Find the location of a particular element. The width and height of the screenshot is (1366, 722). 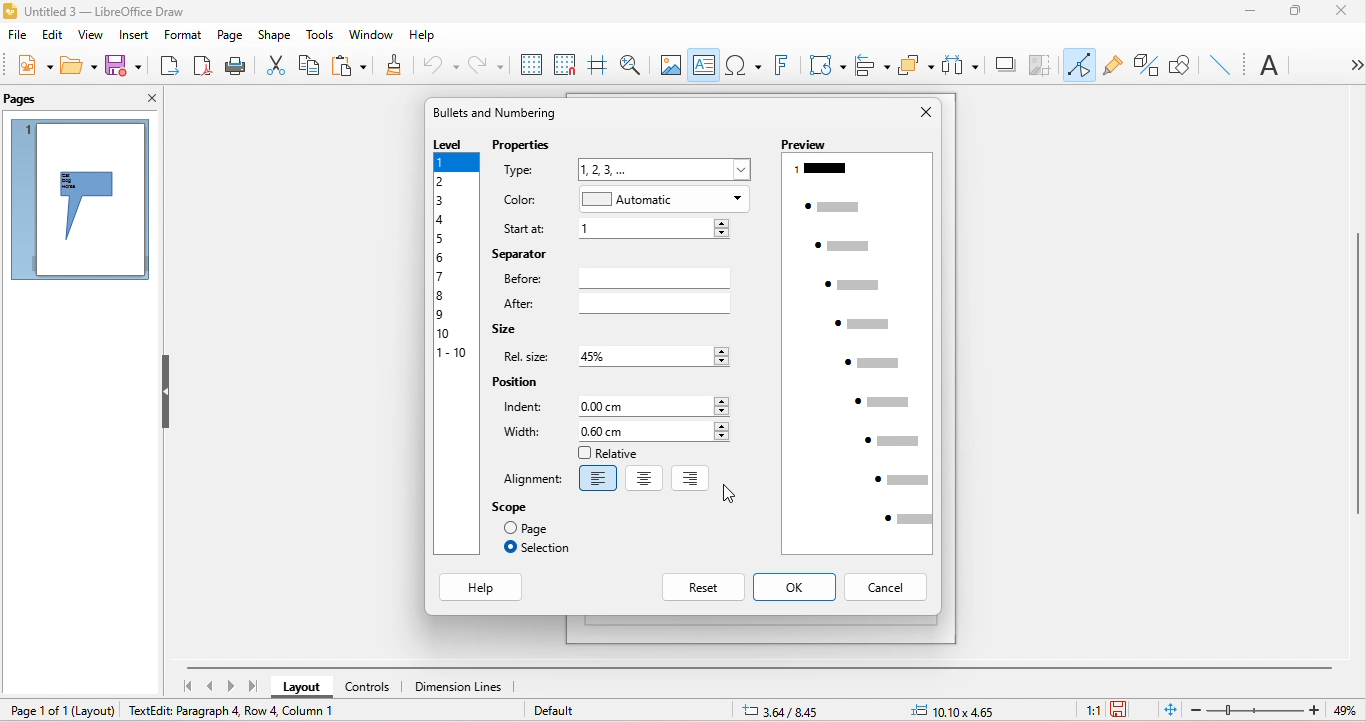

page is located at coordinates (230, 32).